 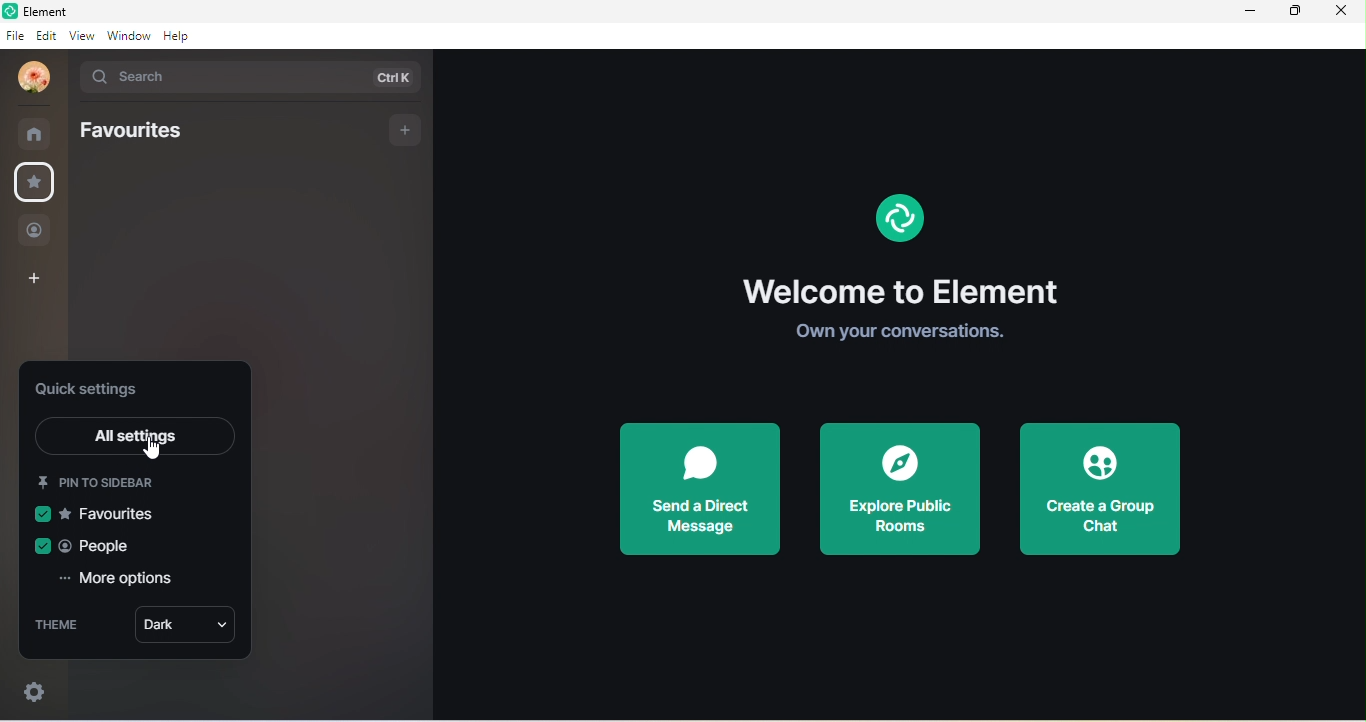 I want to click on dark, so click(x=184, y=624).